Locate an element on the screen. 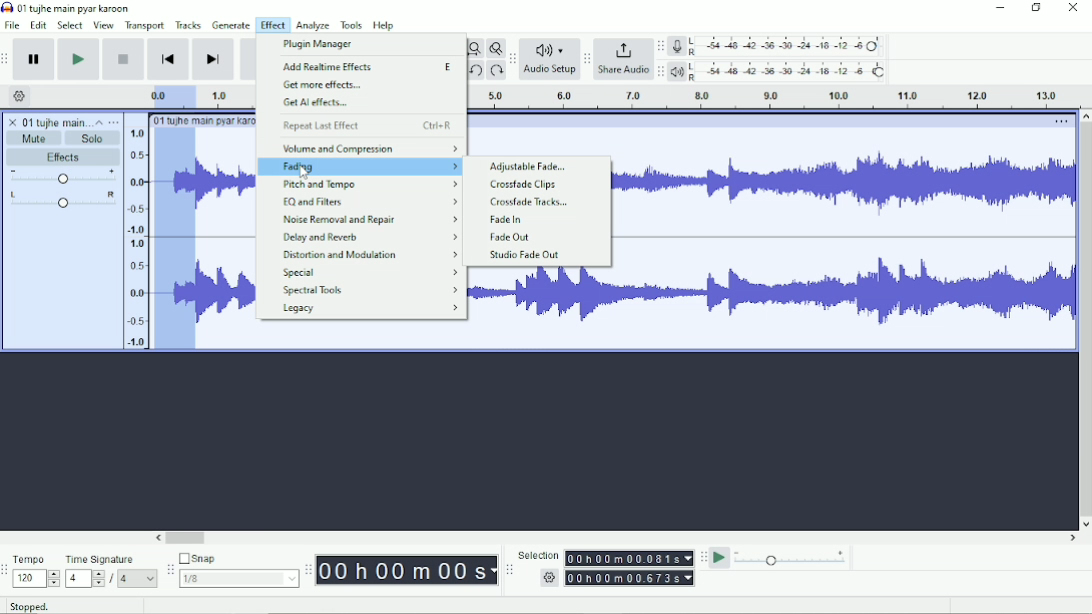  Setting Logo is located at coordinates (548, 580).